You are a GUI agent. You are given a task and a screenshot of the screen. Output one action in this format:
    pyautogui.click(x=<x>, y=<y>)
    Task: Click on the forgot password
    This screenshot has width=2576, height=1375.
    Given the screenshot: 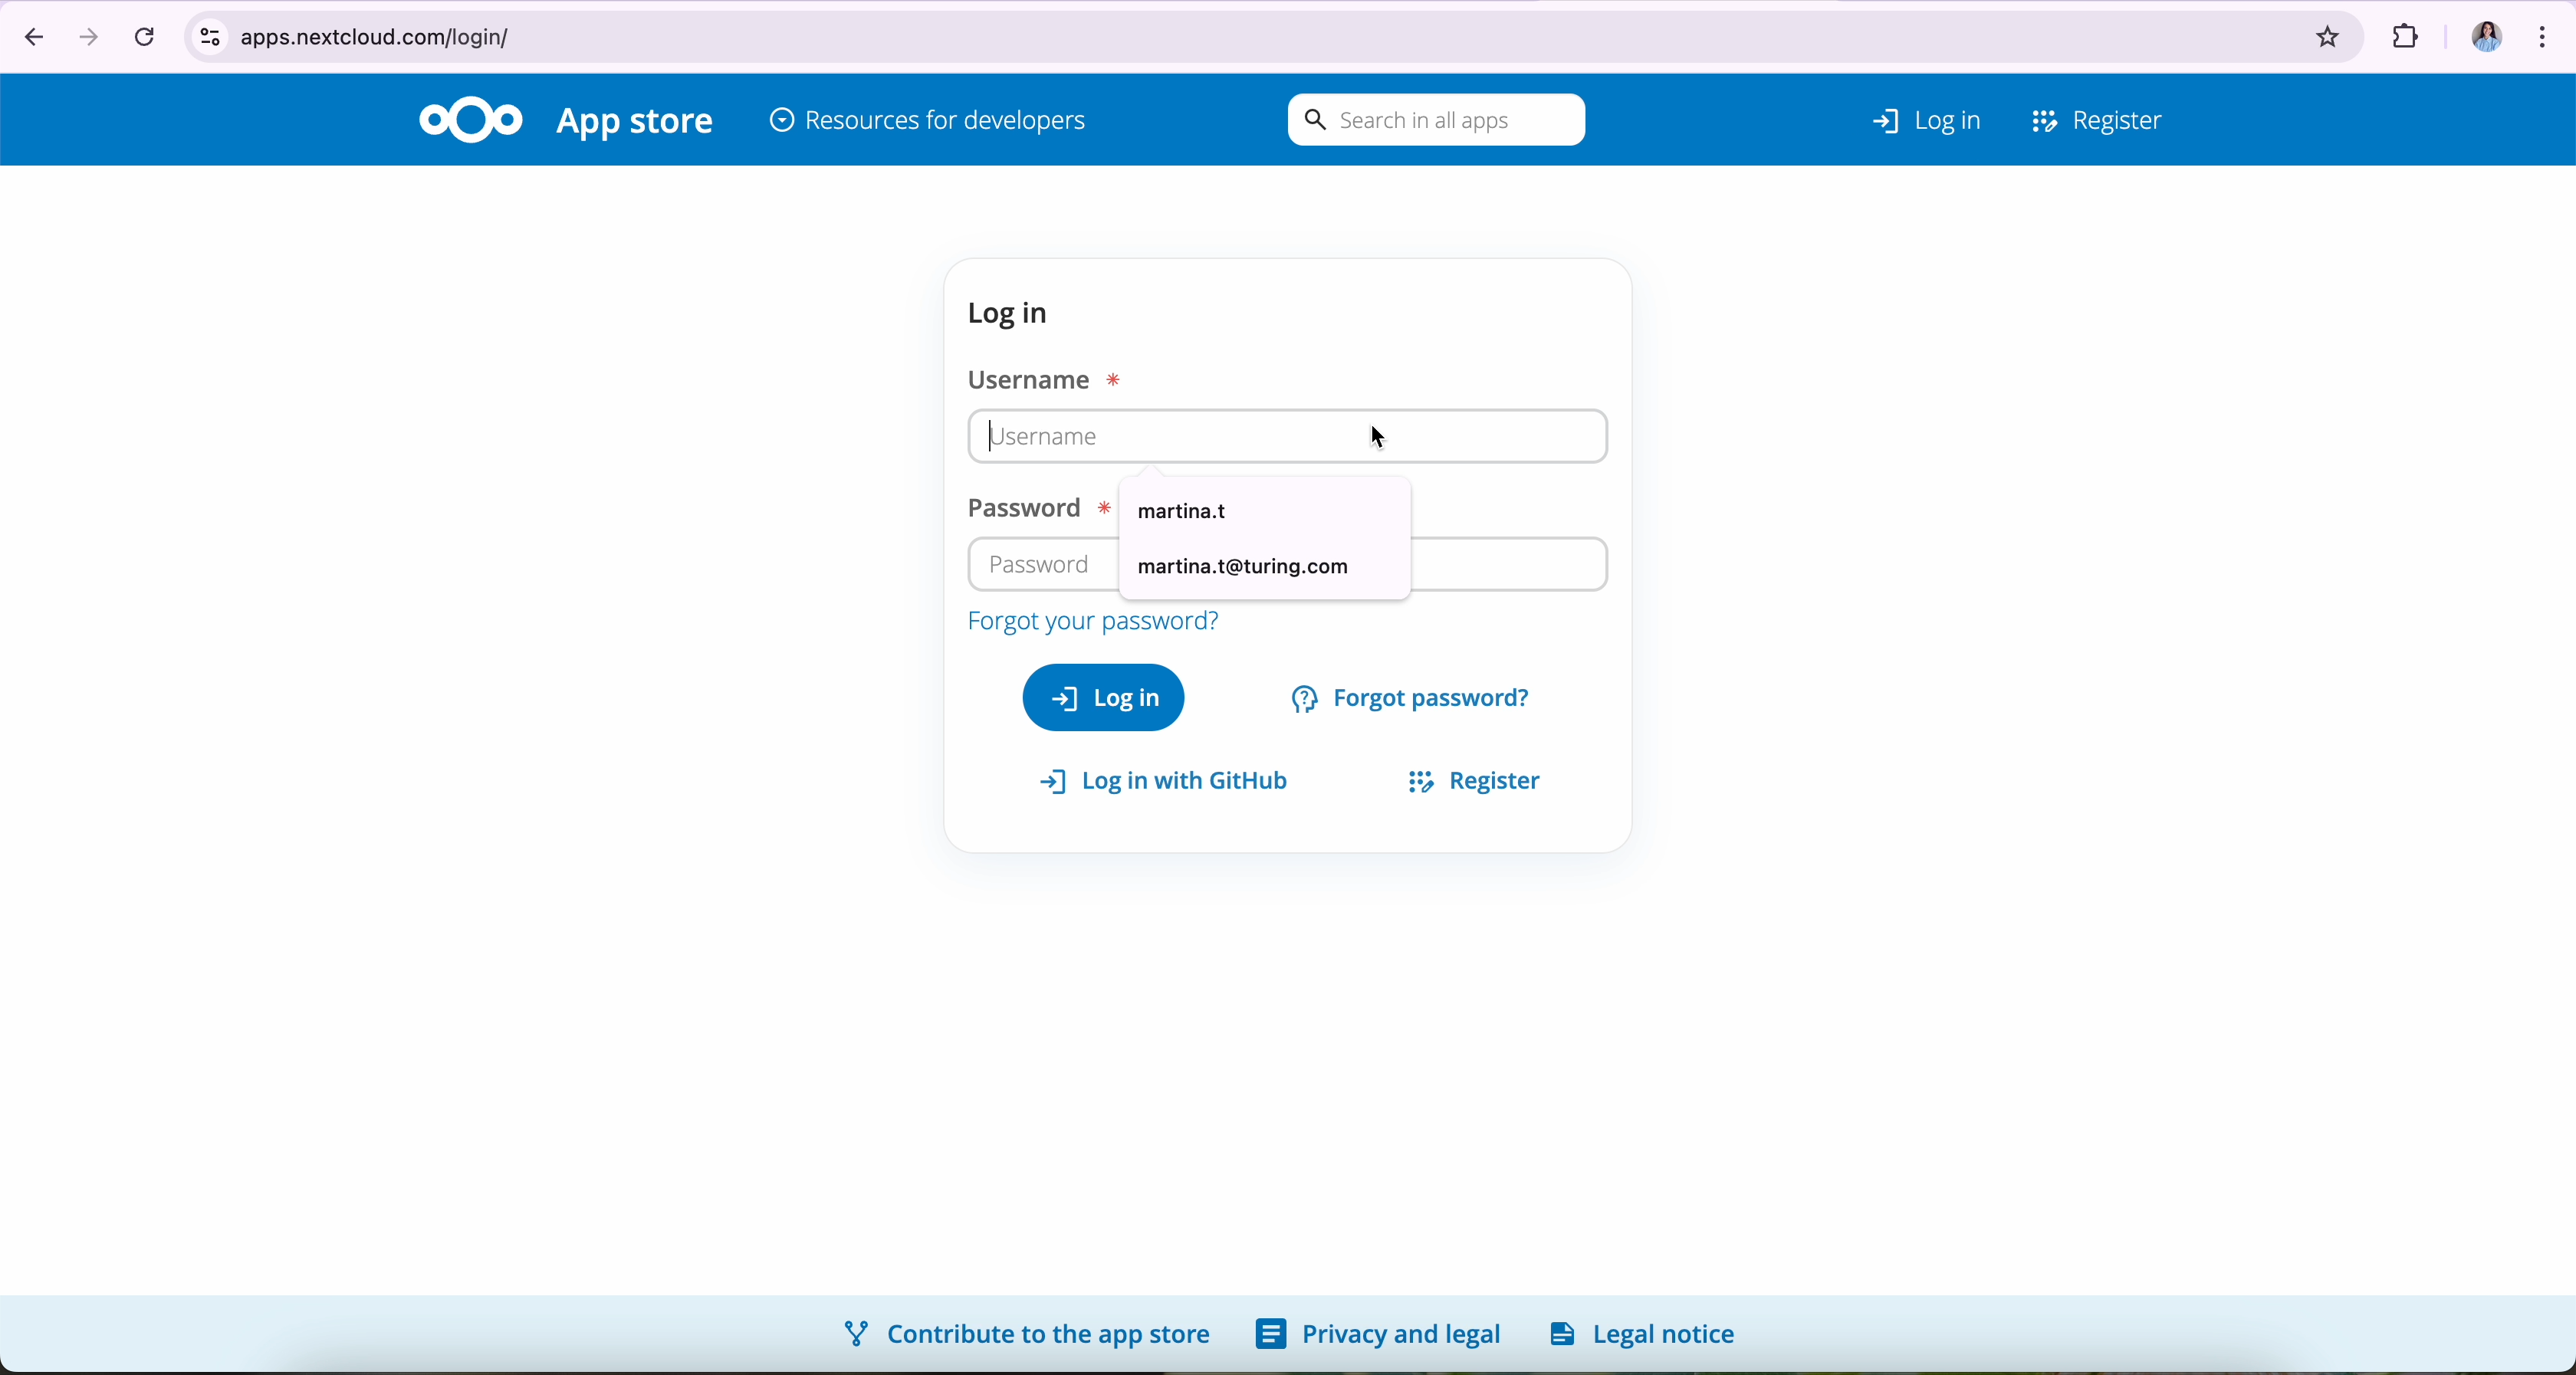 What is the action you would take?
    pyautogui.click(x=1415, y=695)
    